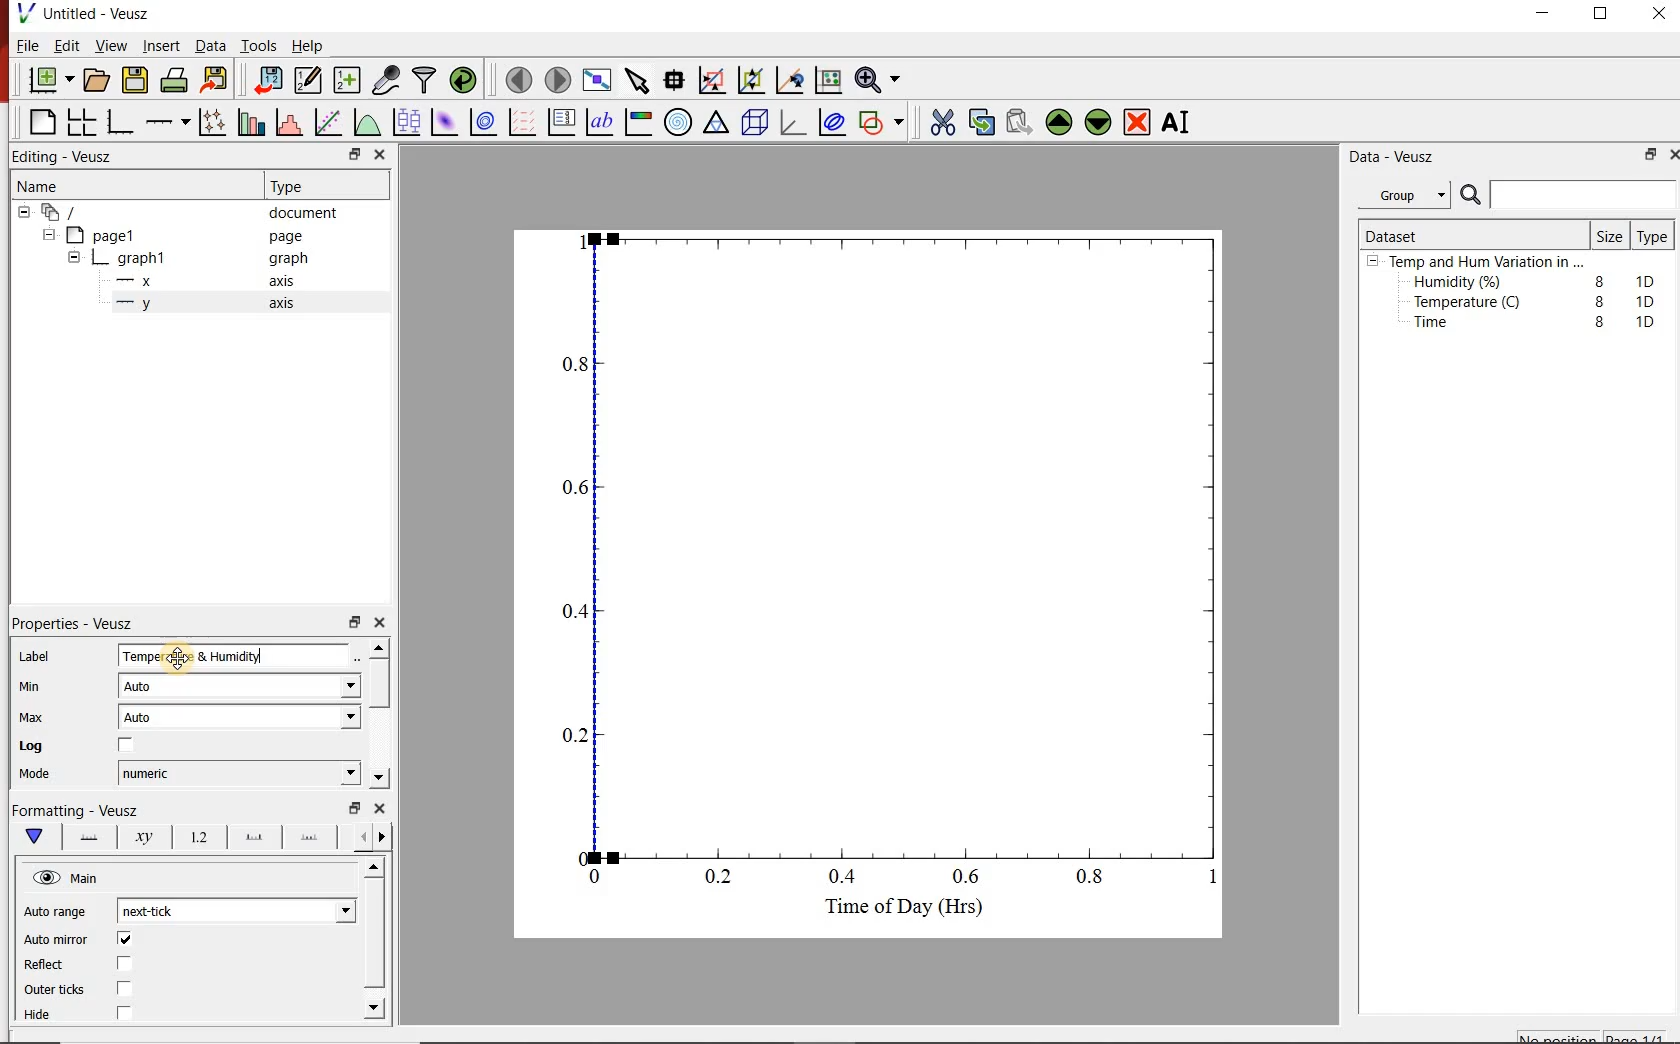 The height and width of the screenshot is (1044, 1680). I want to click on 1, so click(579, 240).